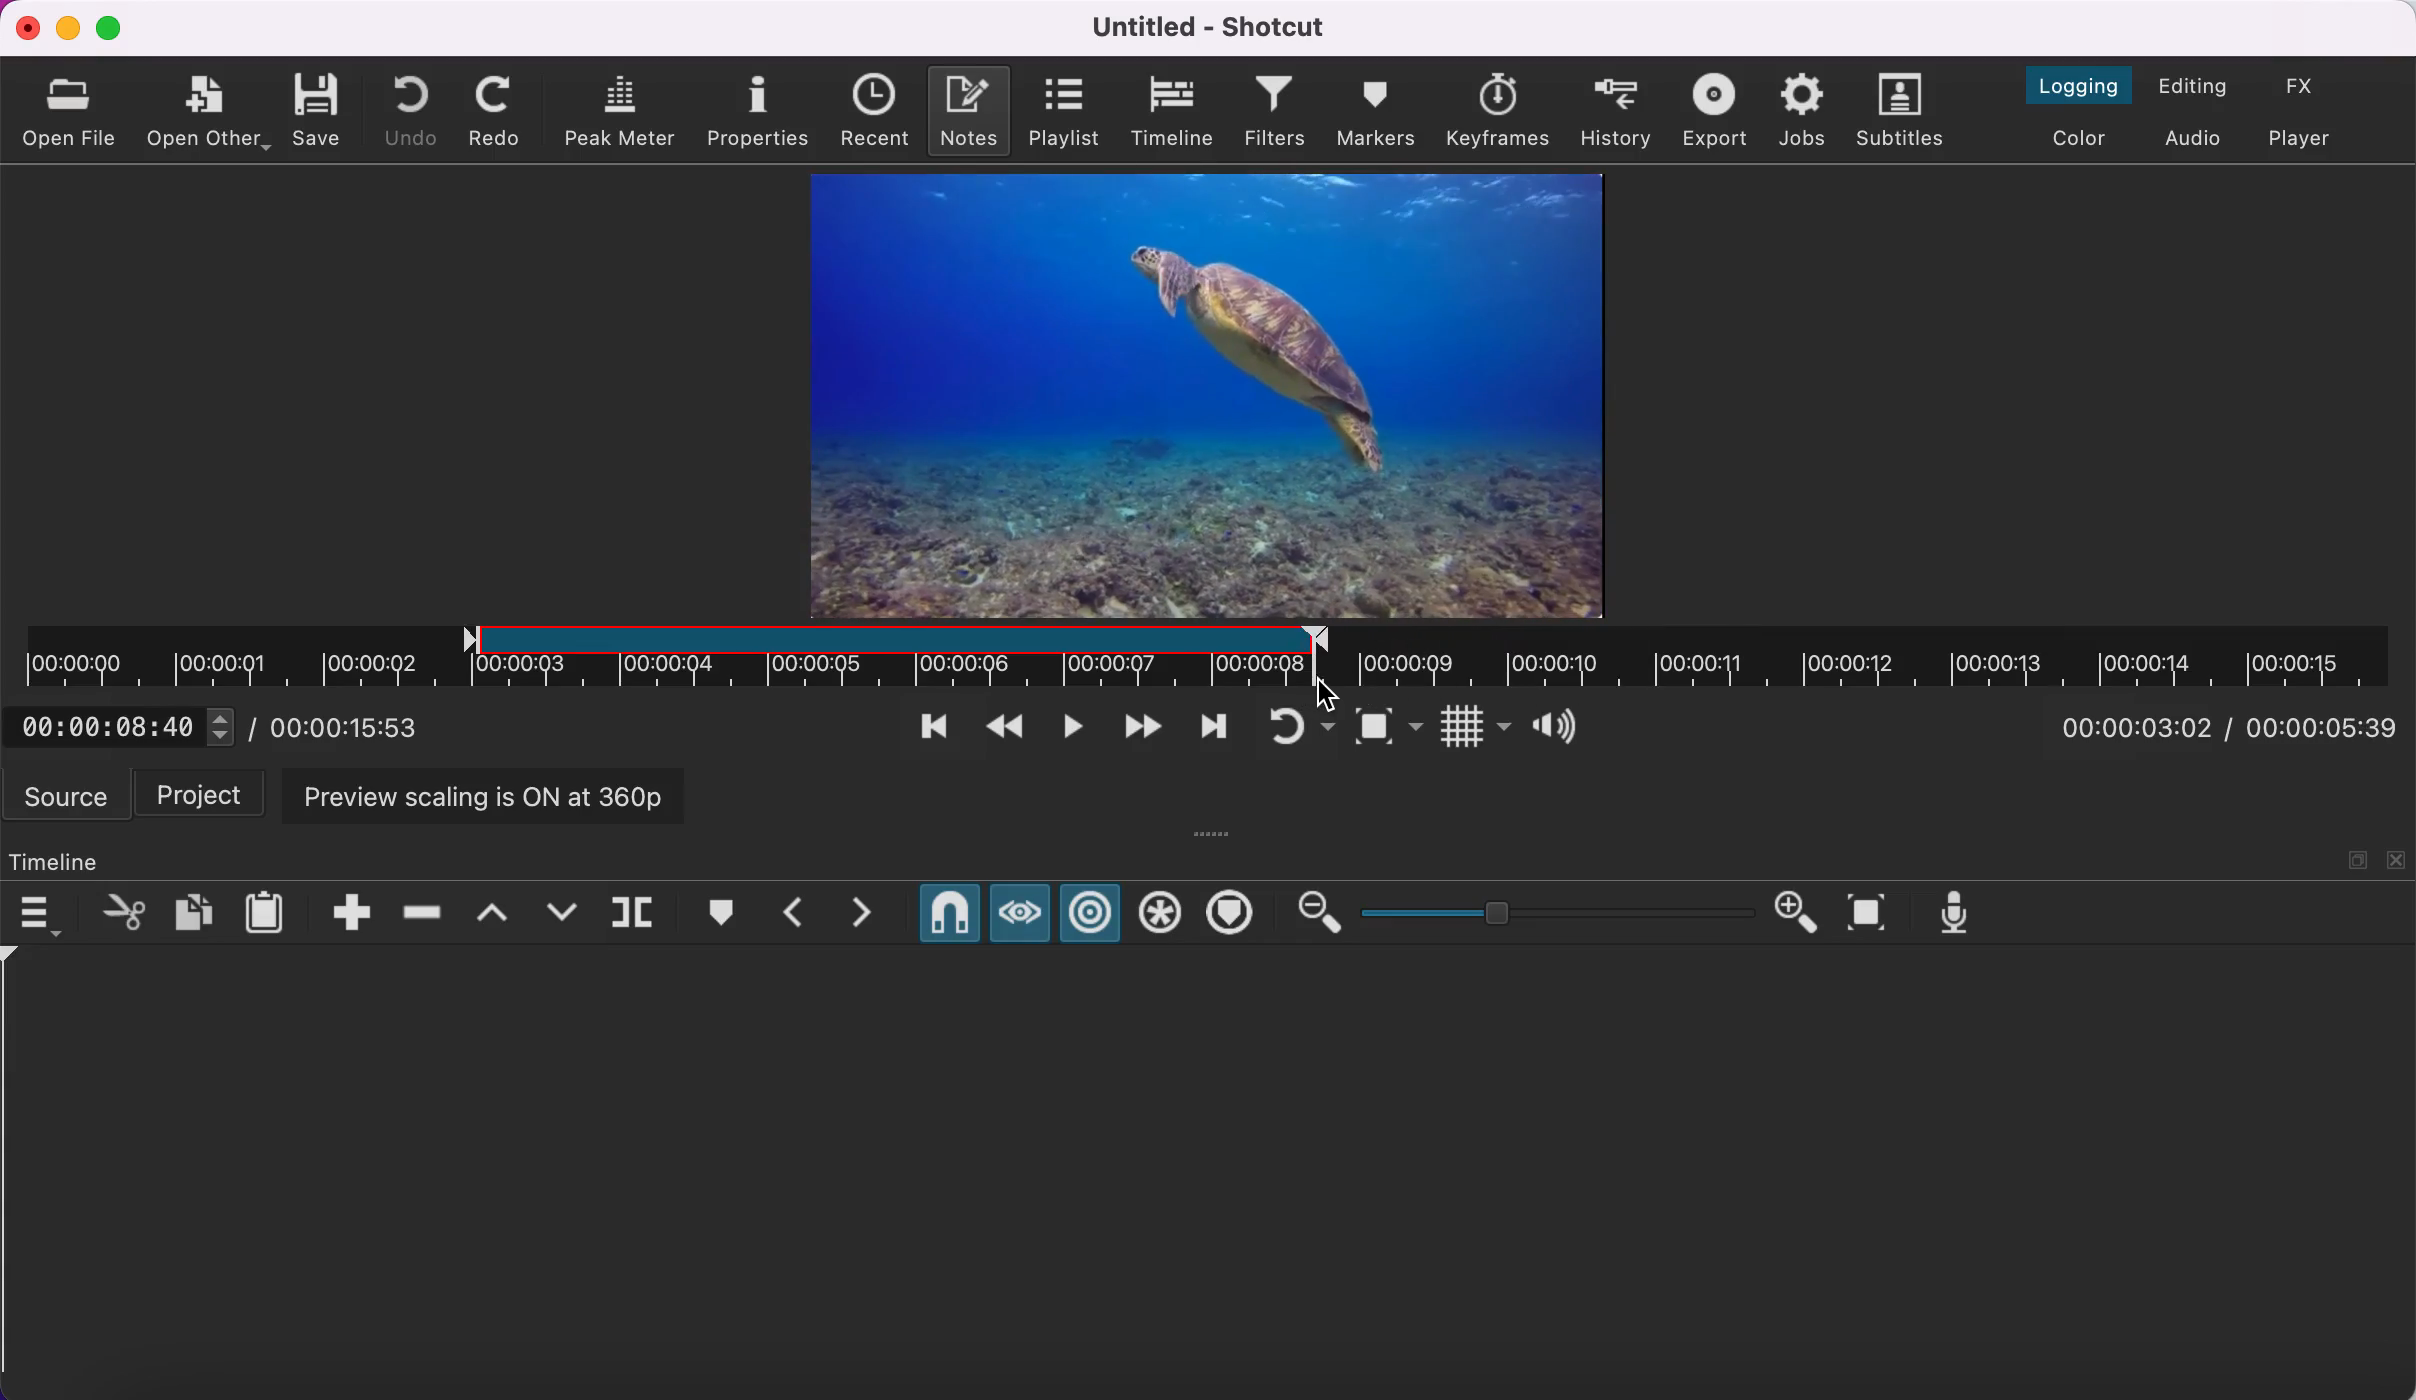 The image size is (2416, 1400). Describe the element at coordinates (1291, 727) in the screenshot. I see `` at that location.